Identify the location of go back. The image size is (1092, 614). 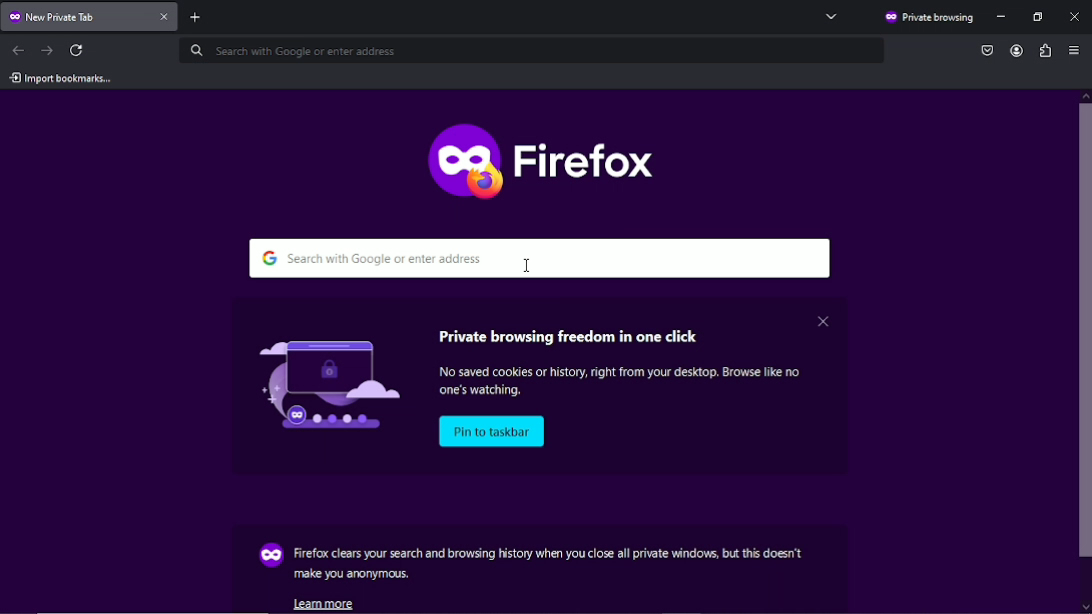
(19, 49).